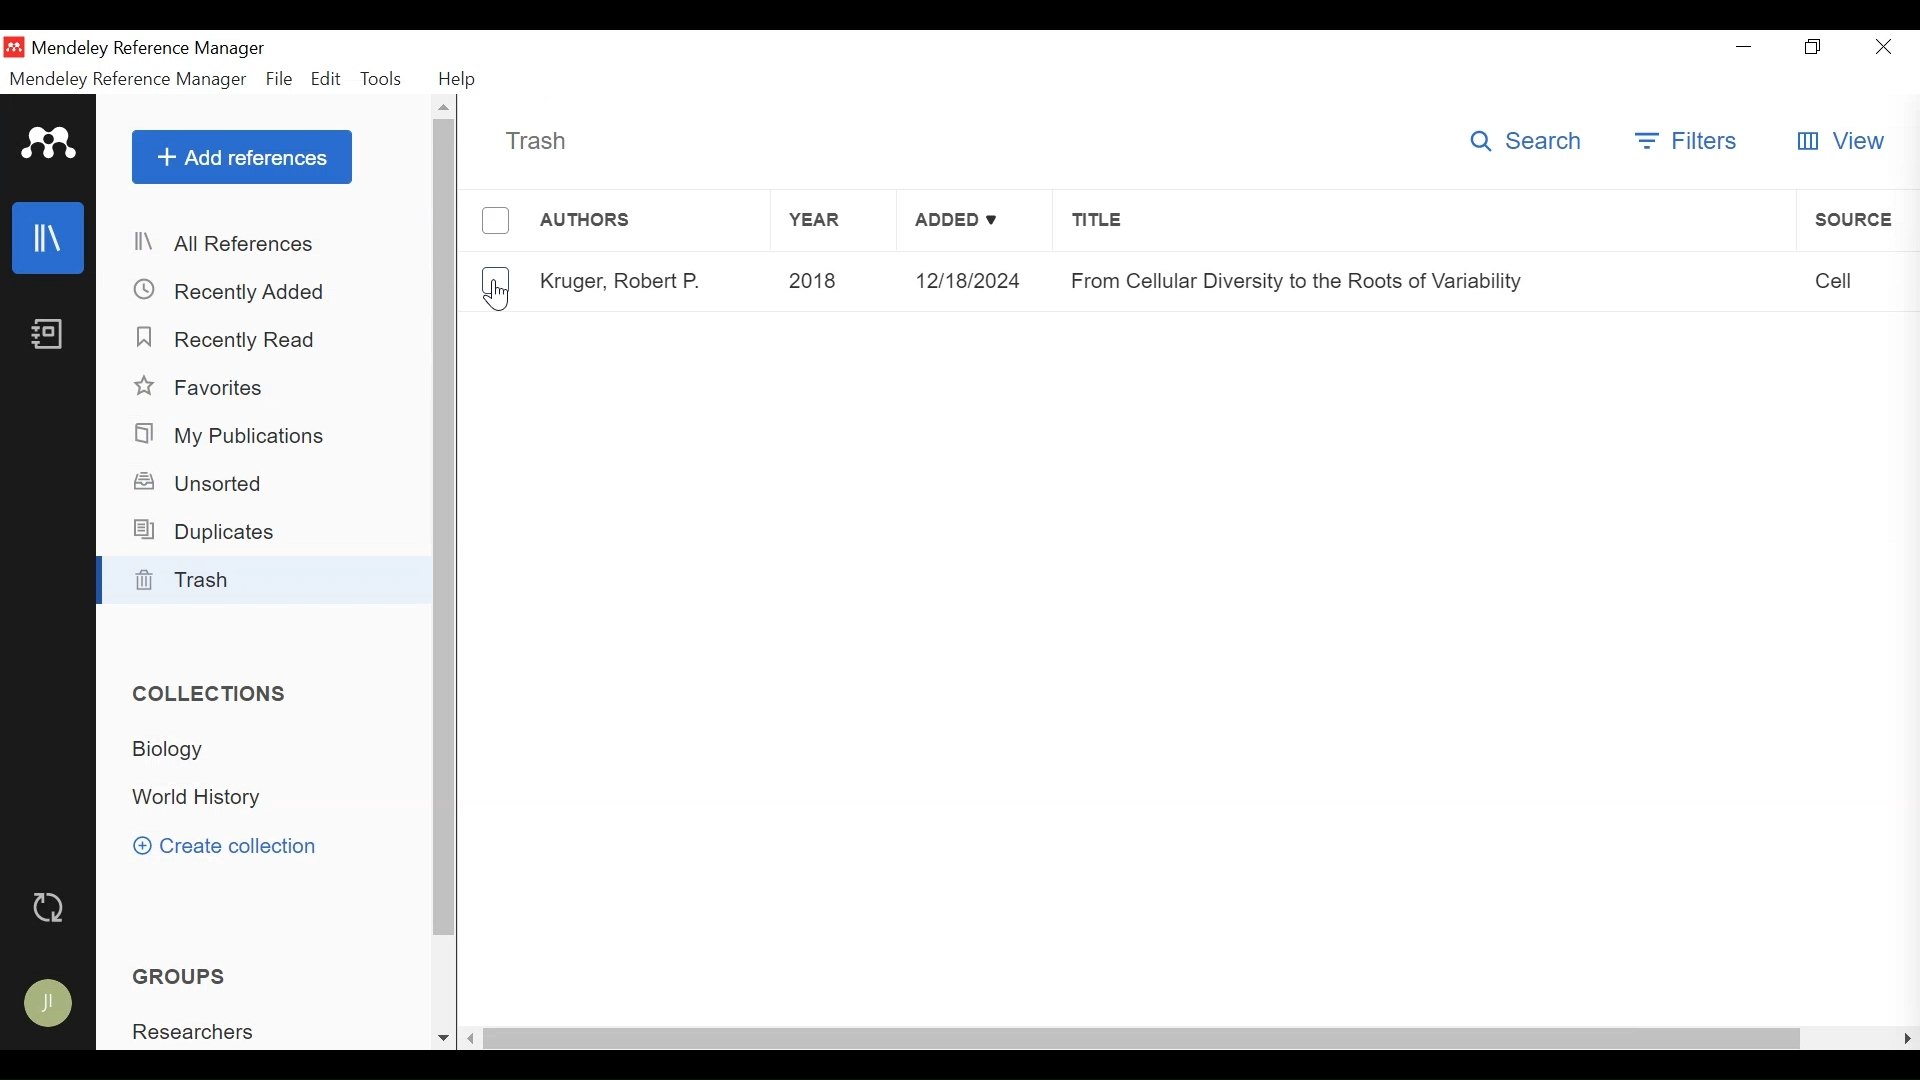 The width and height of the screenshot is (1920, 1080). I want to click on 12/18/2024, so click(968, 281).